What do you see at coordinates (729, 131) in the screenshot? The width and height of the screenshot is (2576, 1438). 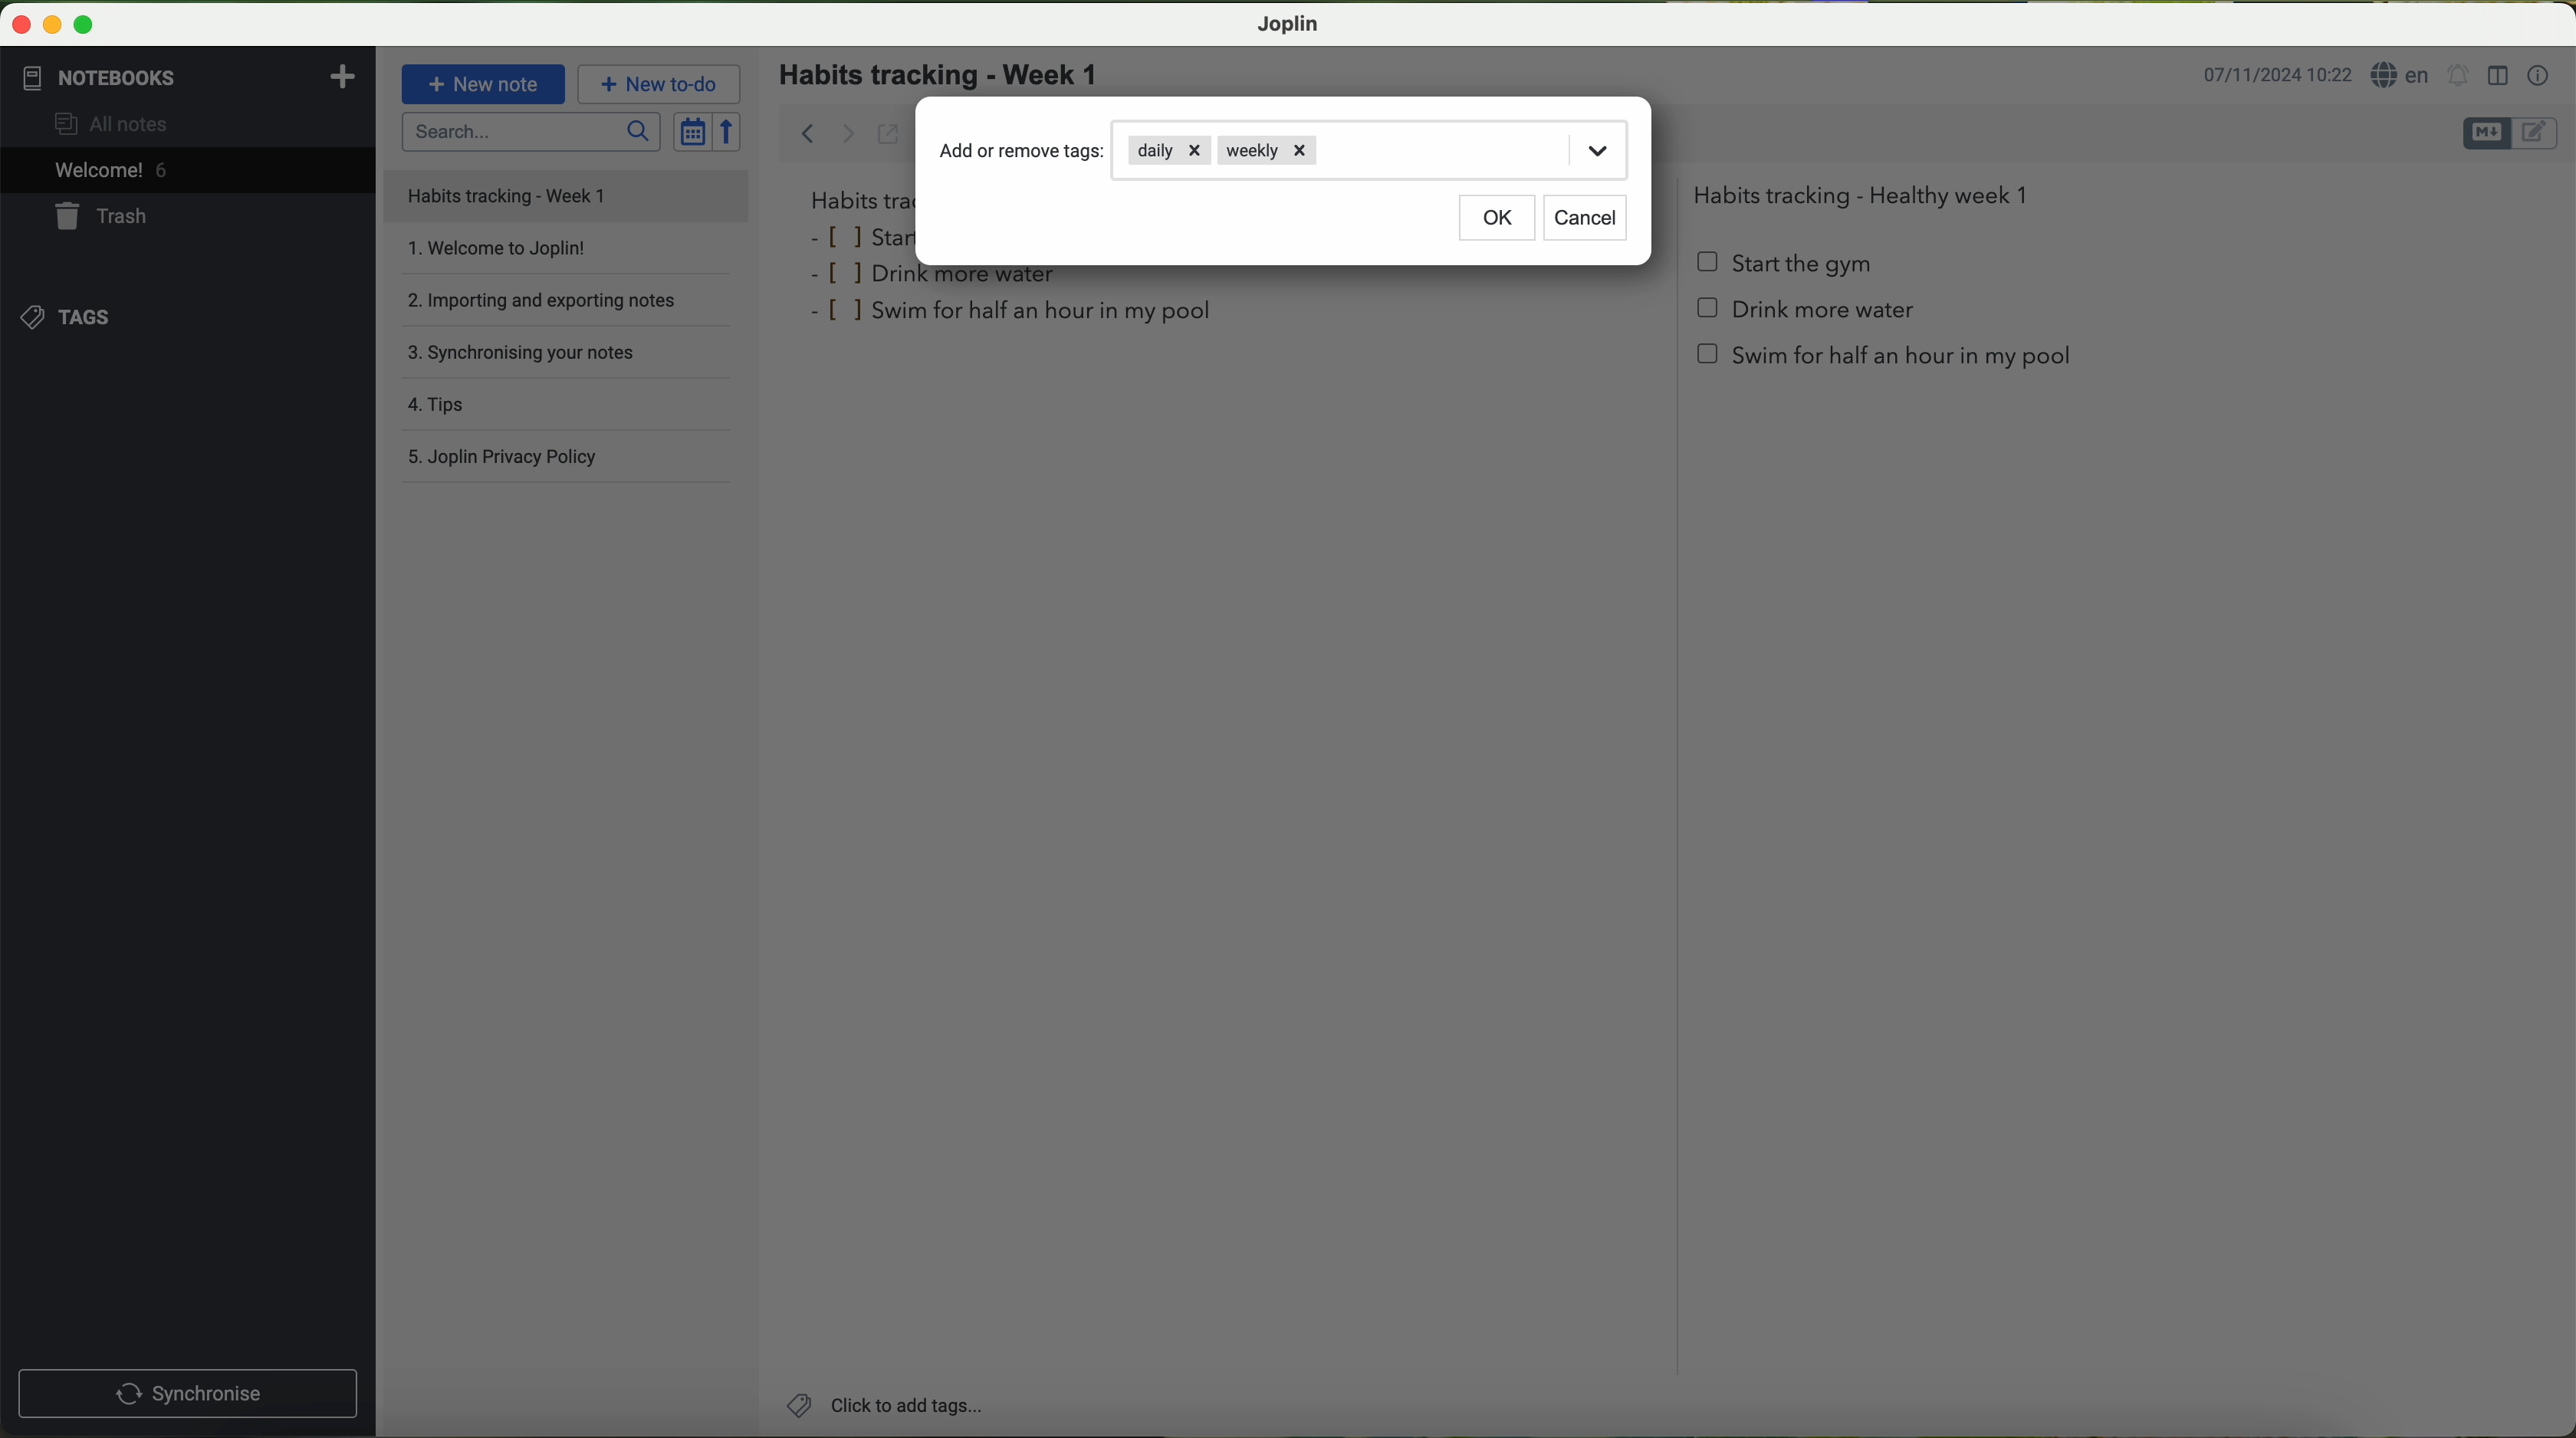 I see `reverse sort order` at bounding box center [729, 131].